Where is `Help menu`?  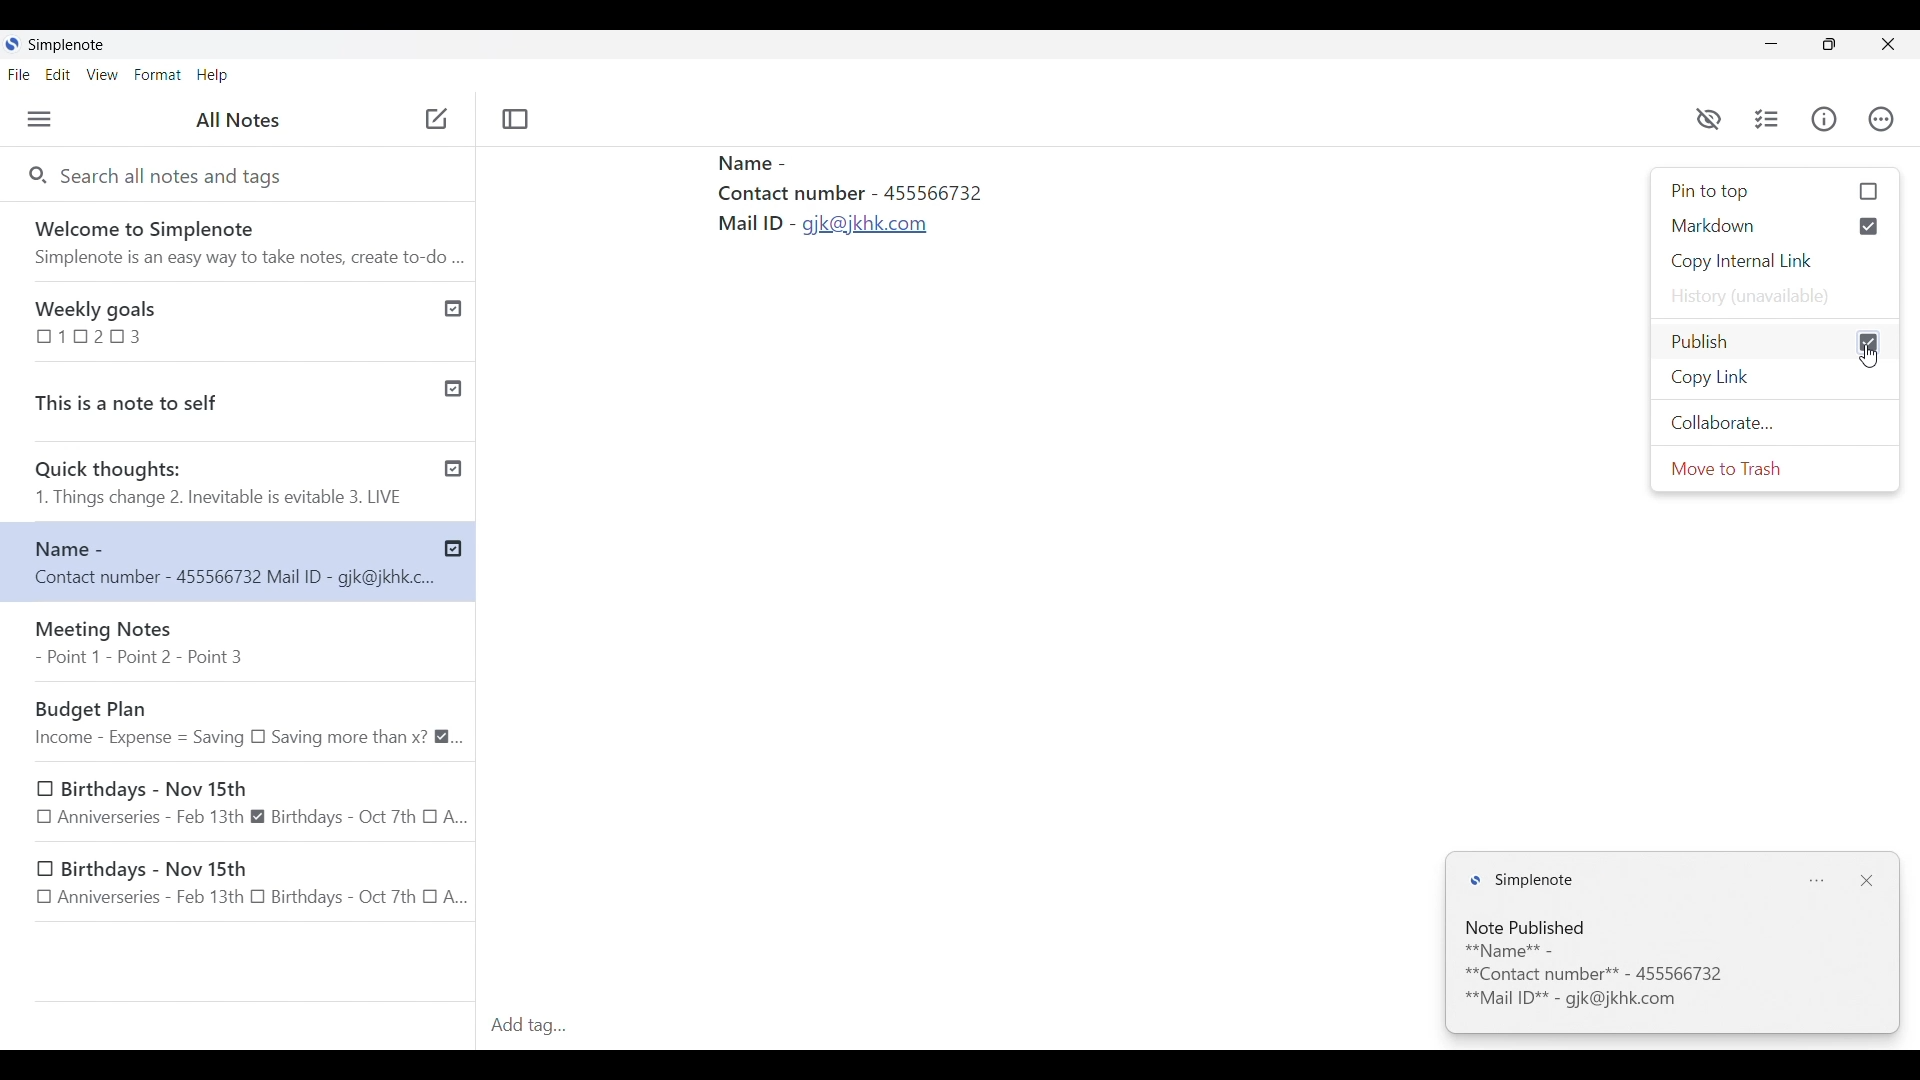 Help menu is located at coordinates (213, 75).